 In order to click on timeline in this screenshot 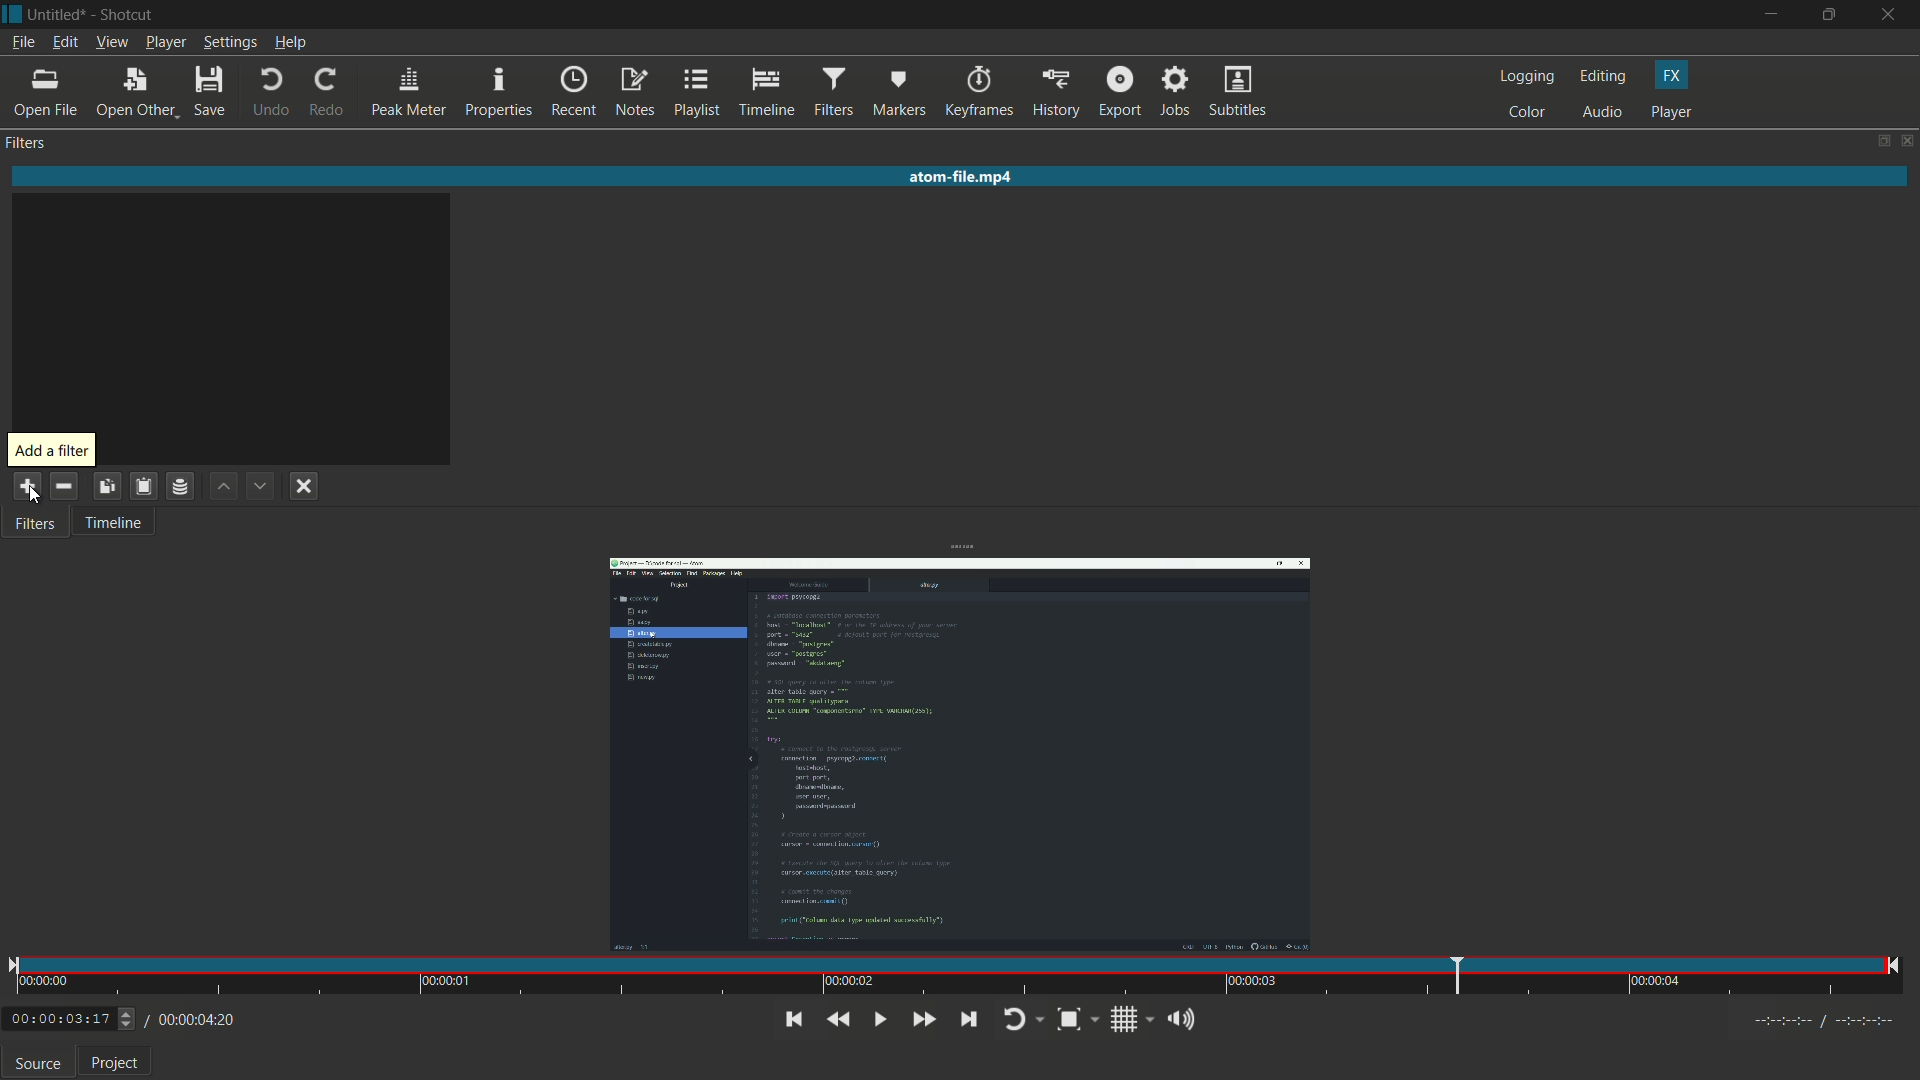, I will do `click(765, 93)`.